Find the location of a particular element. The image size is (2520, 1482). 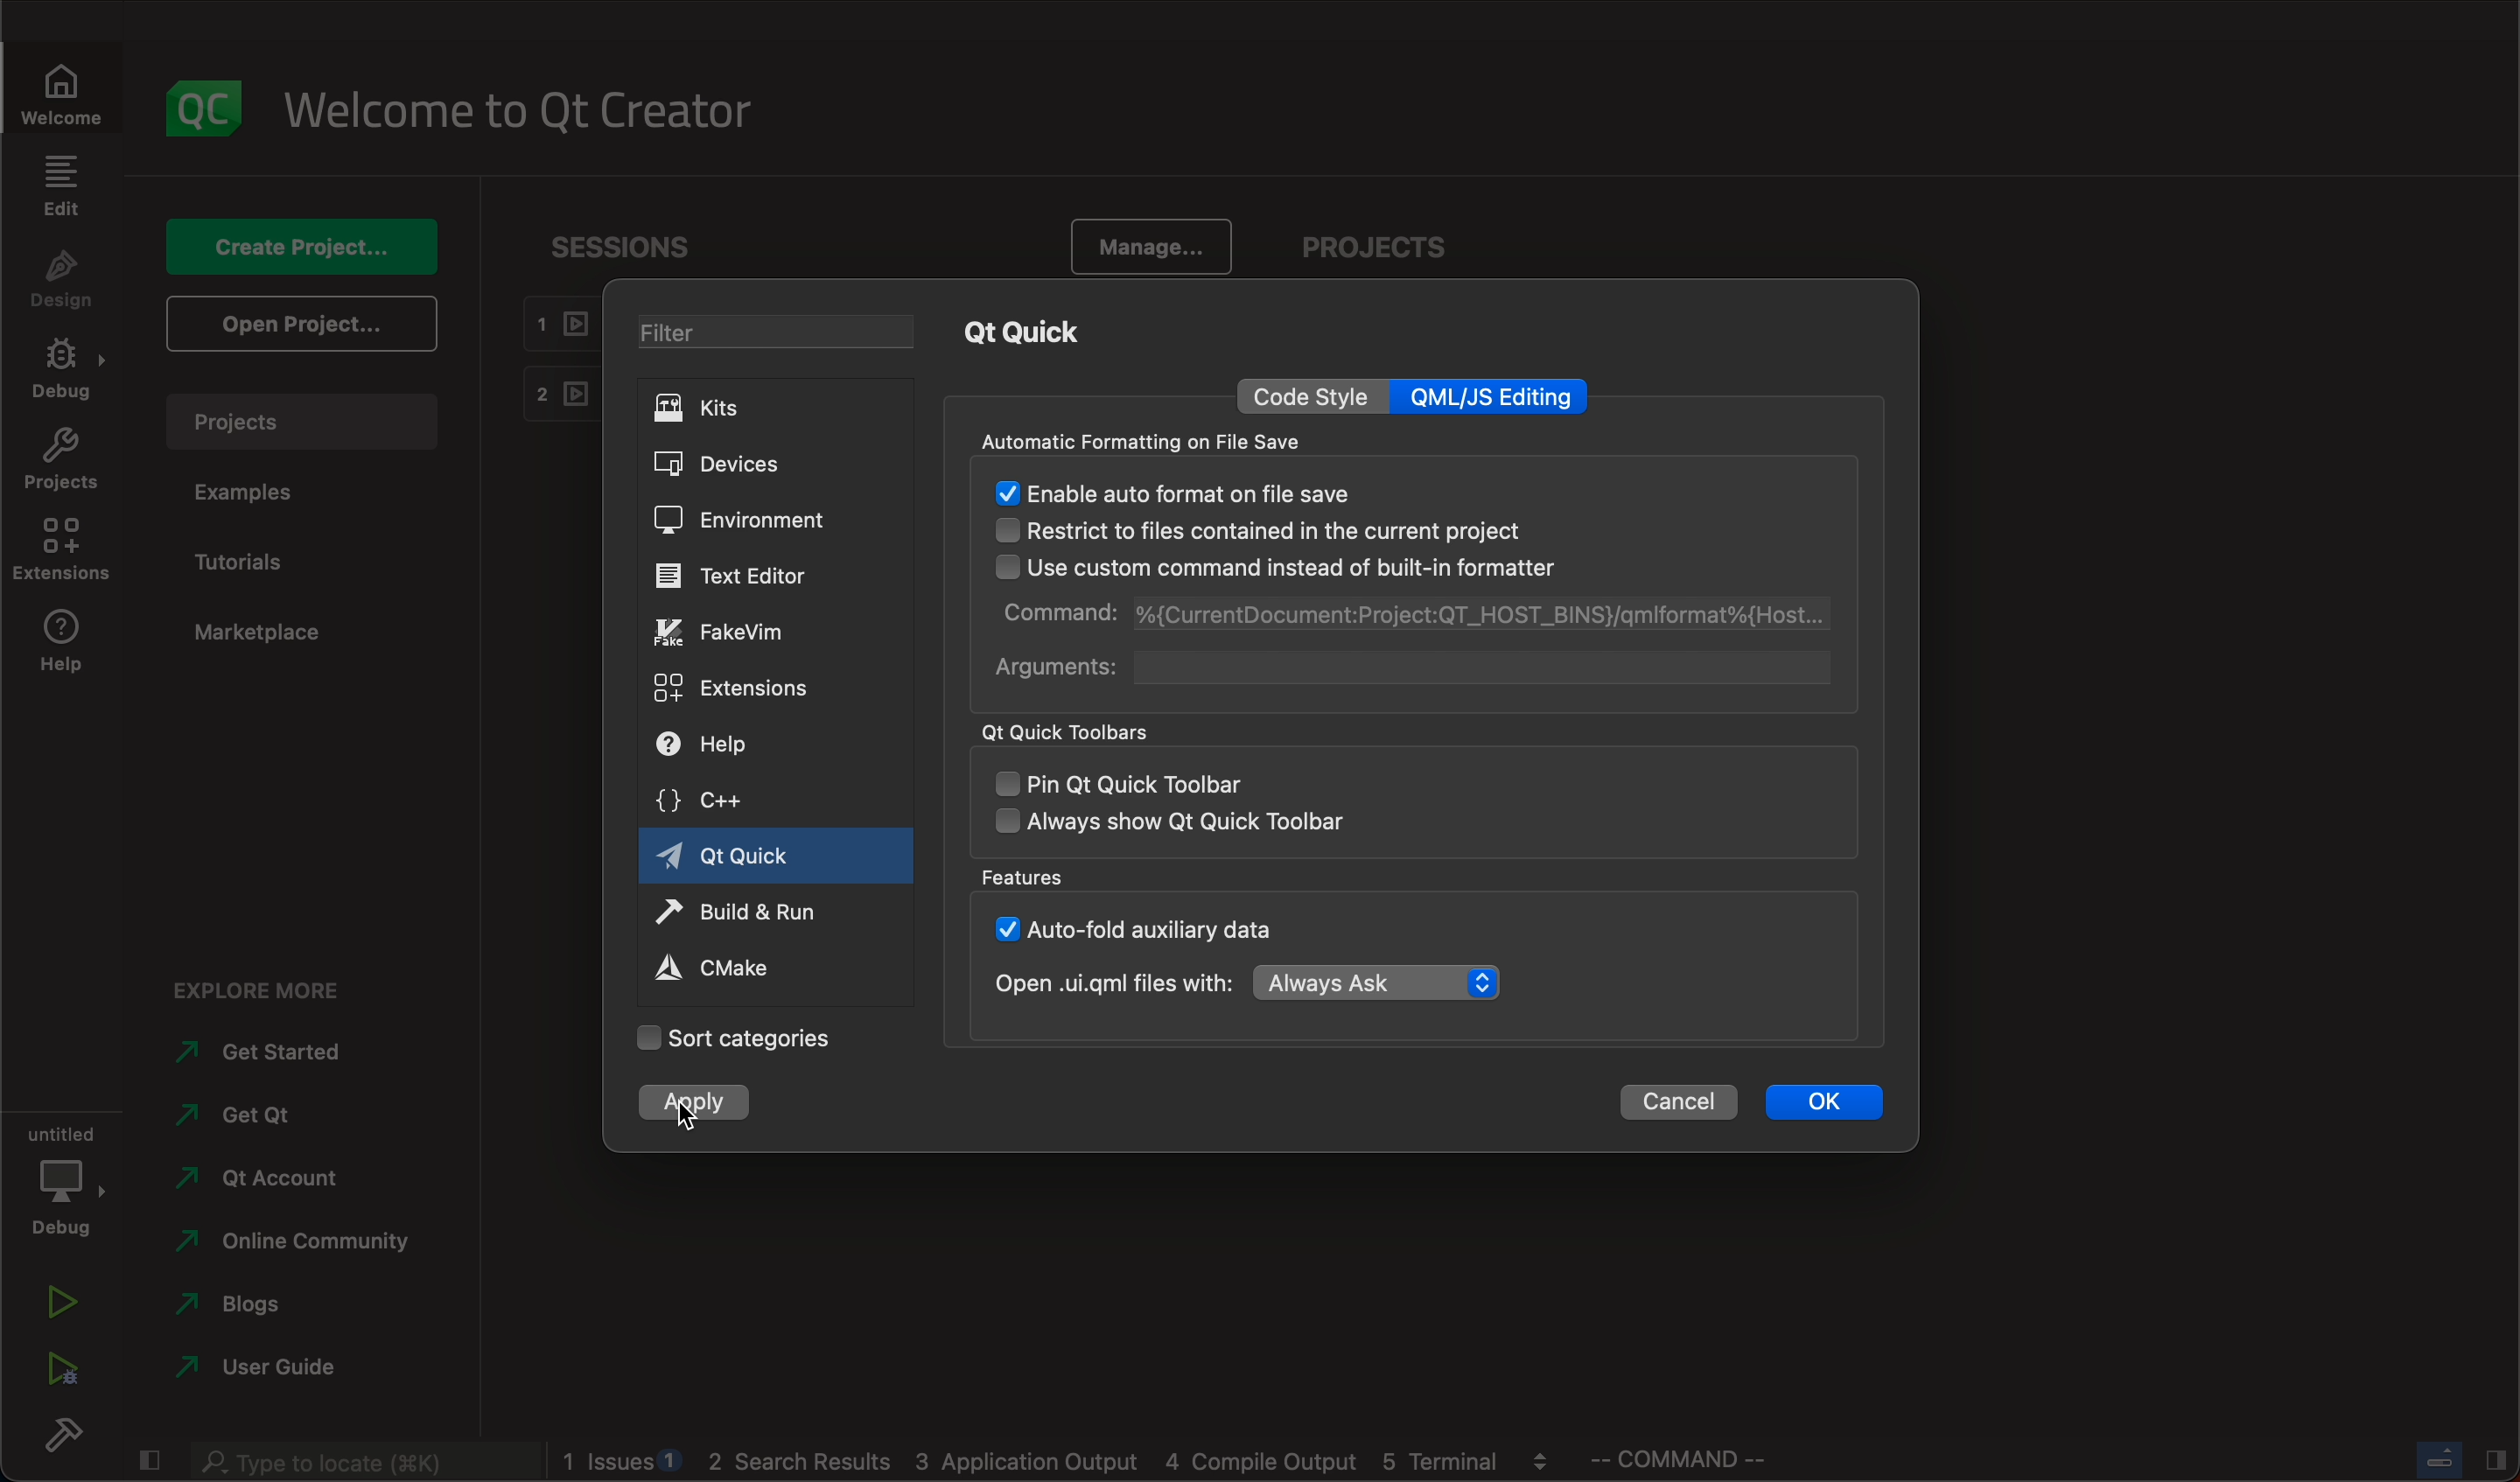

marketplace is located at coordinates (292, 632).